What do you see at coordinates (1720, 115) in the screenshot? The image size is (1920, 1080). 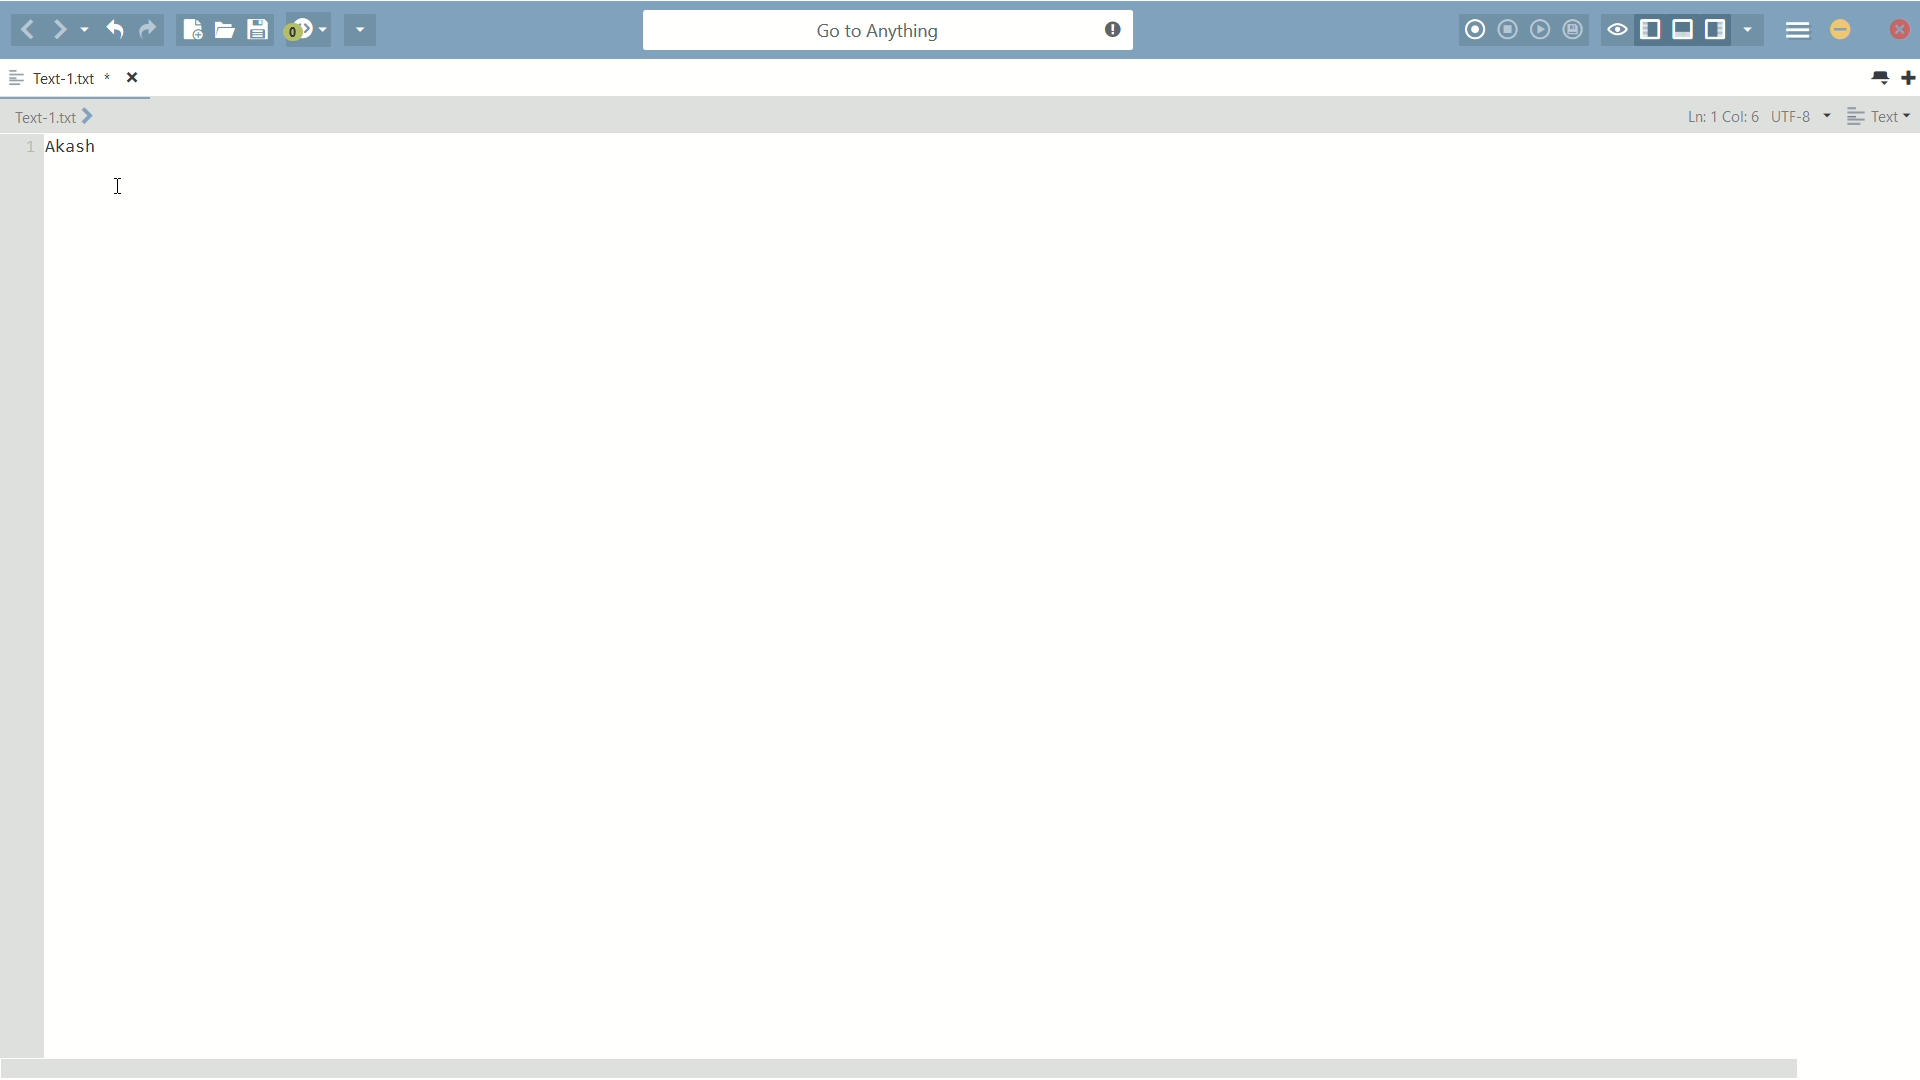 I see `Line 1 Column 6` at bounding box center [1720, 115].